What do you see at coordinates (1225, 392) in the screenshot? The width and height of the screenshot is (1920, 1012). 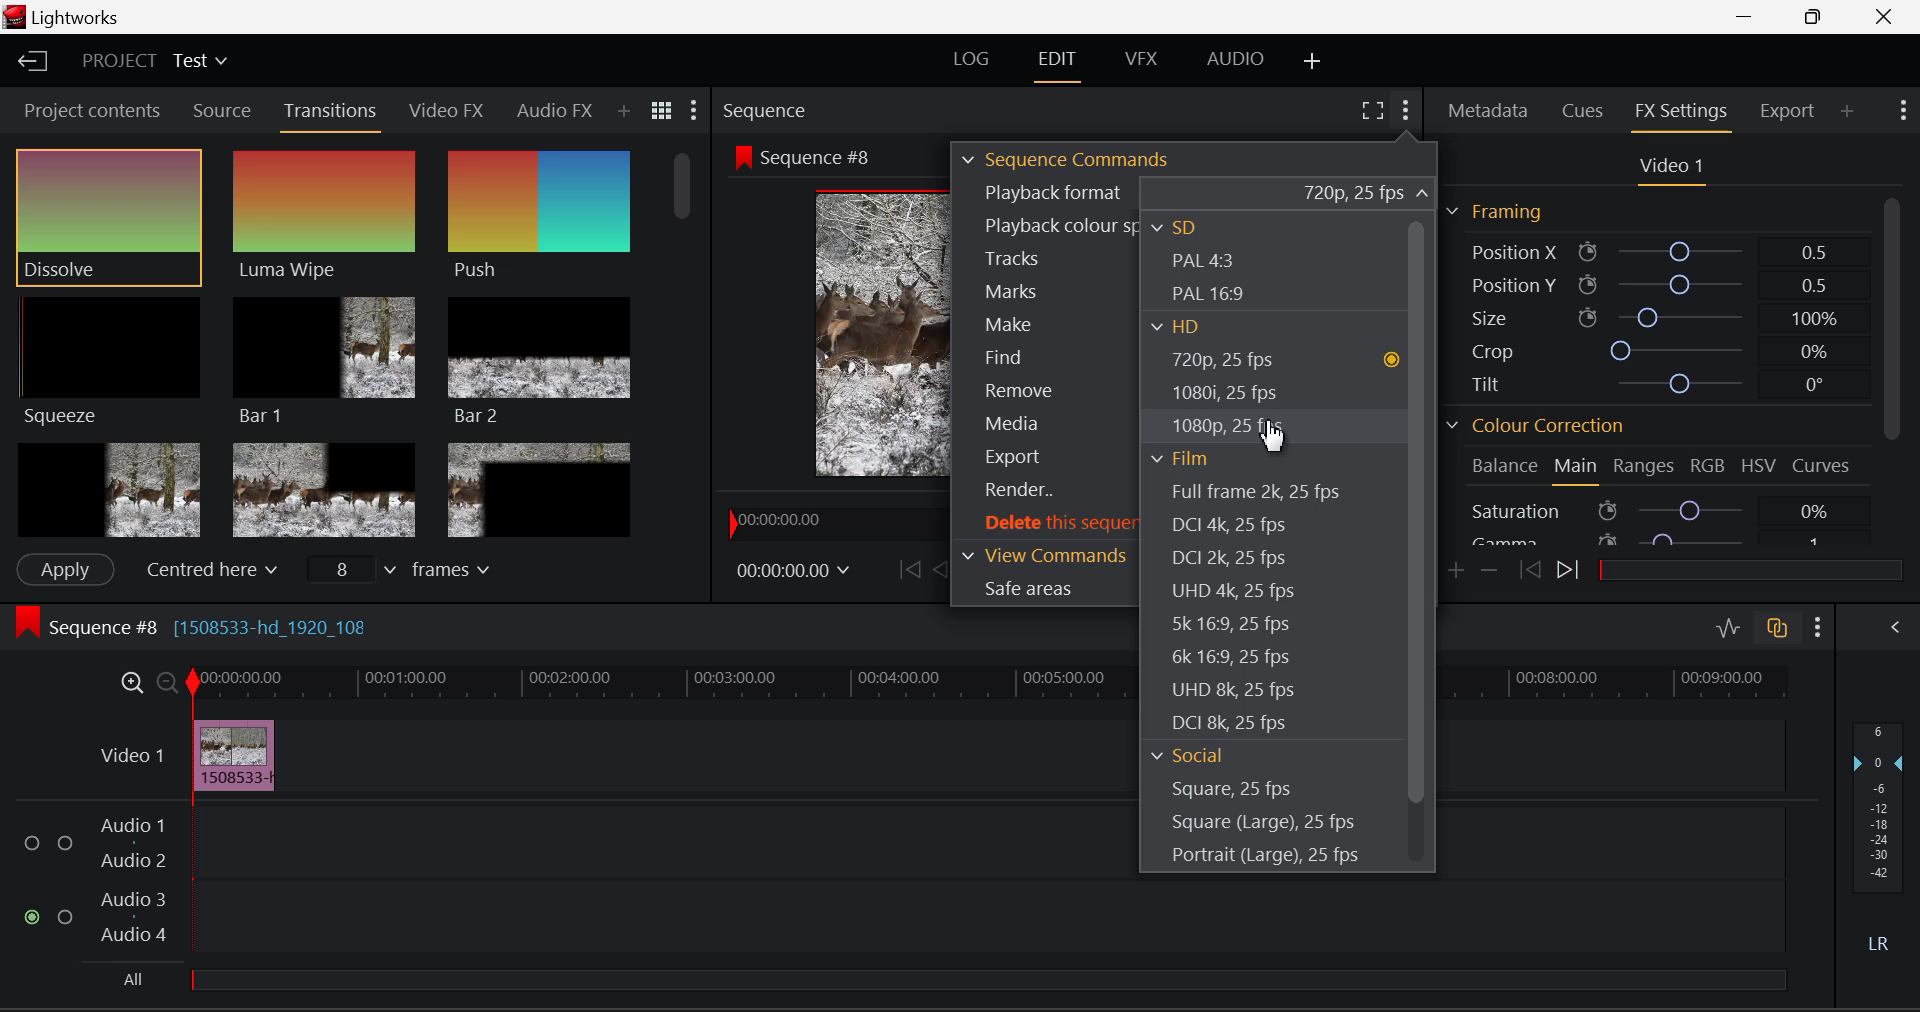 I see `1080i, 25 fps` at bounding box center [1225, 392].